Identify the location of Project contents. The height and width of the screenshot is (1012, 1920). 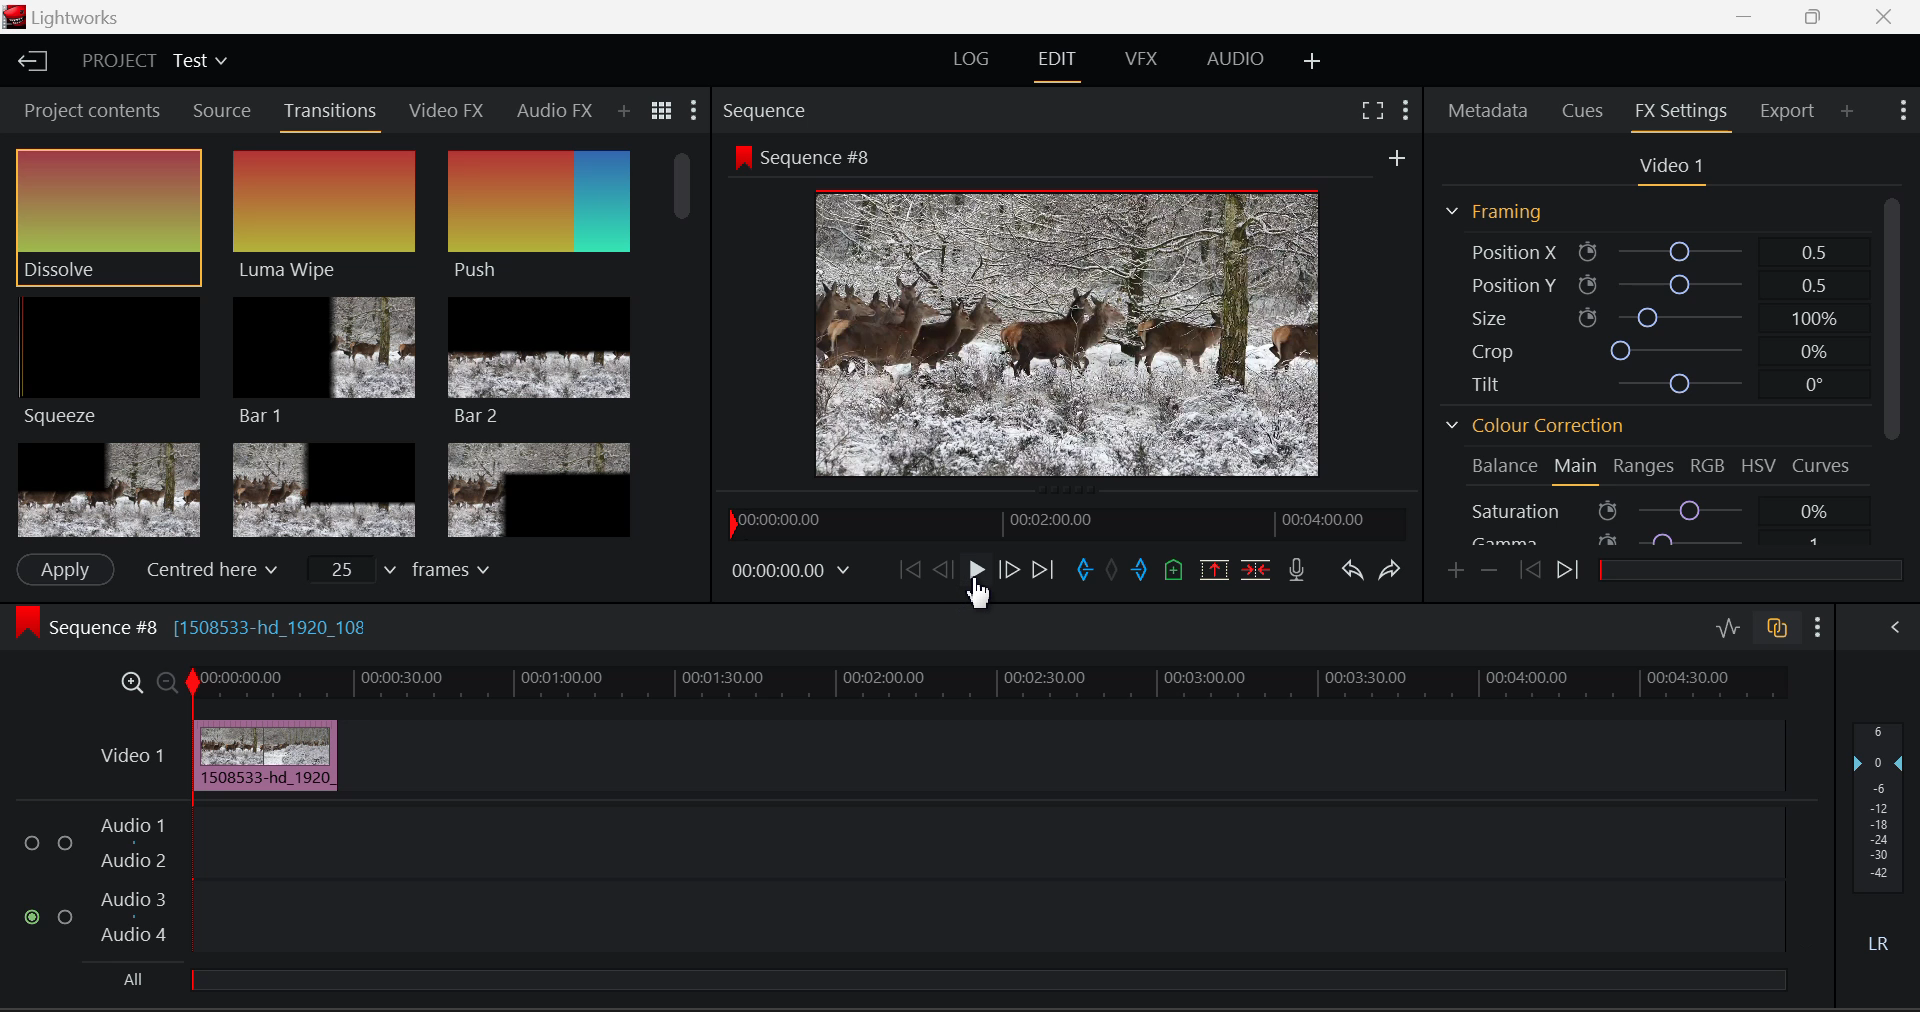
(89, 109).